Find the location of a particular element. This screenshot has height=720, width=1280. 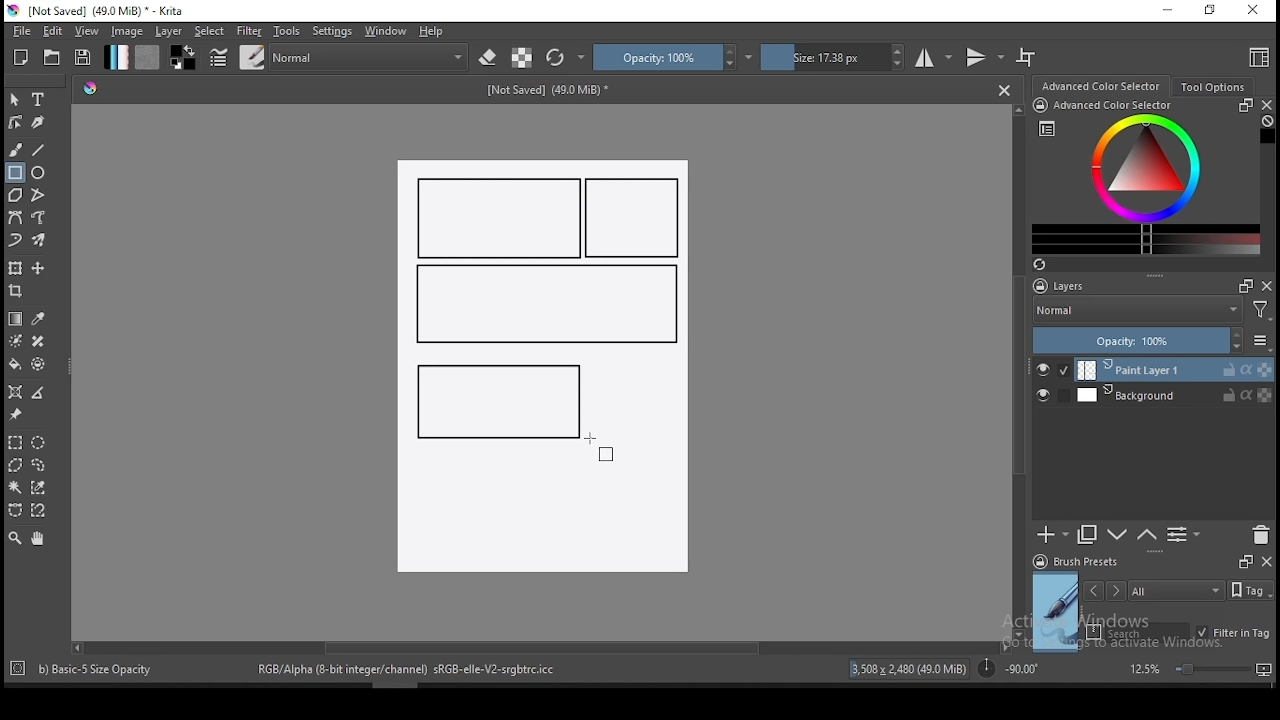

brush settings is located at coordinates (217, 57).